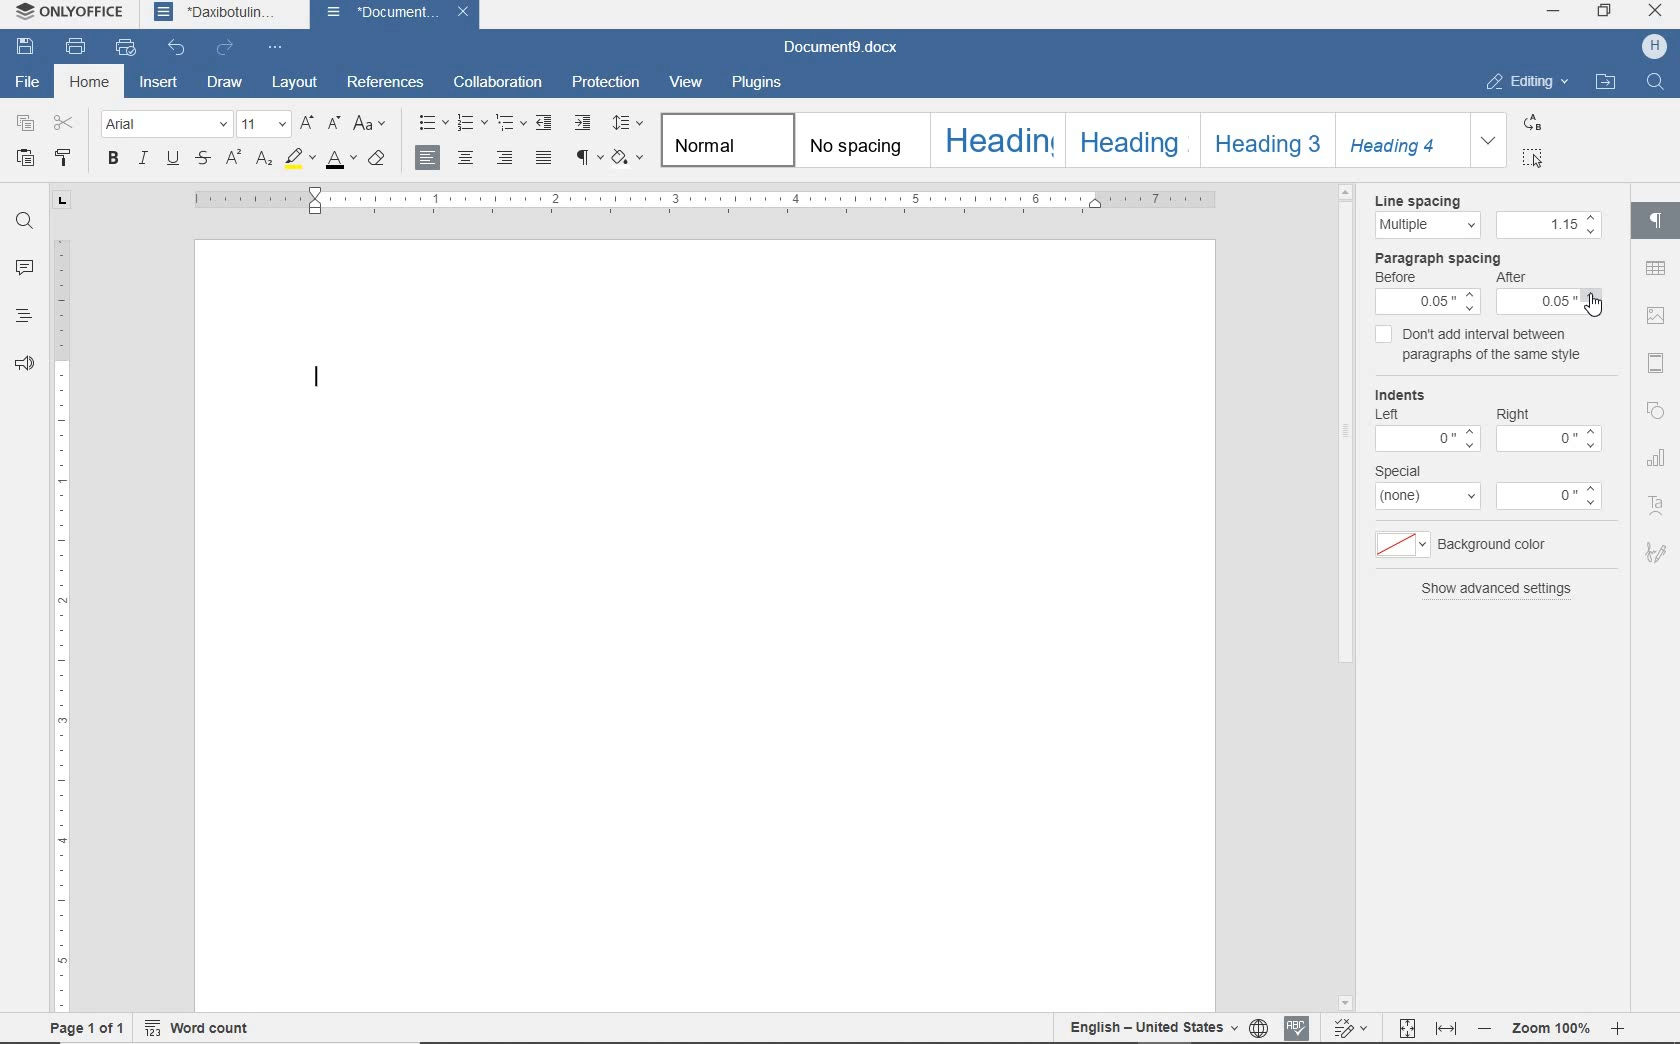 Image resolution: width=1680 pixels, height=1044 pixels. What do you see at coordinates (584, 123) in the screenshot?
I see `increase indent` at bounding box center [584, 123].